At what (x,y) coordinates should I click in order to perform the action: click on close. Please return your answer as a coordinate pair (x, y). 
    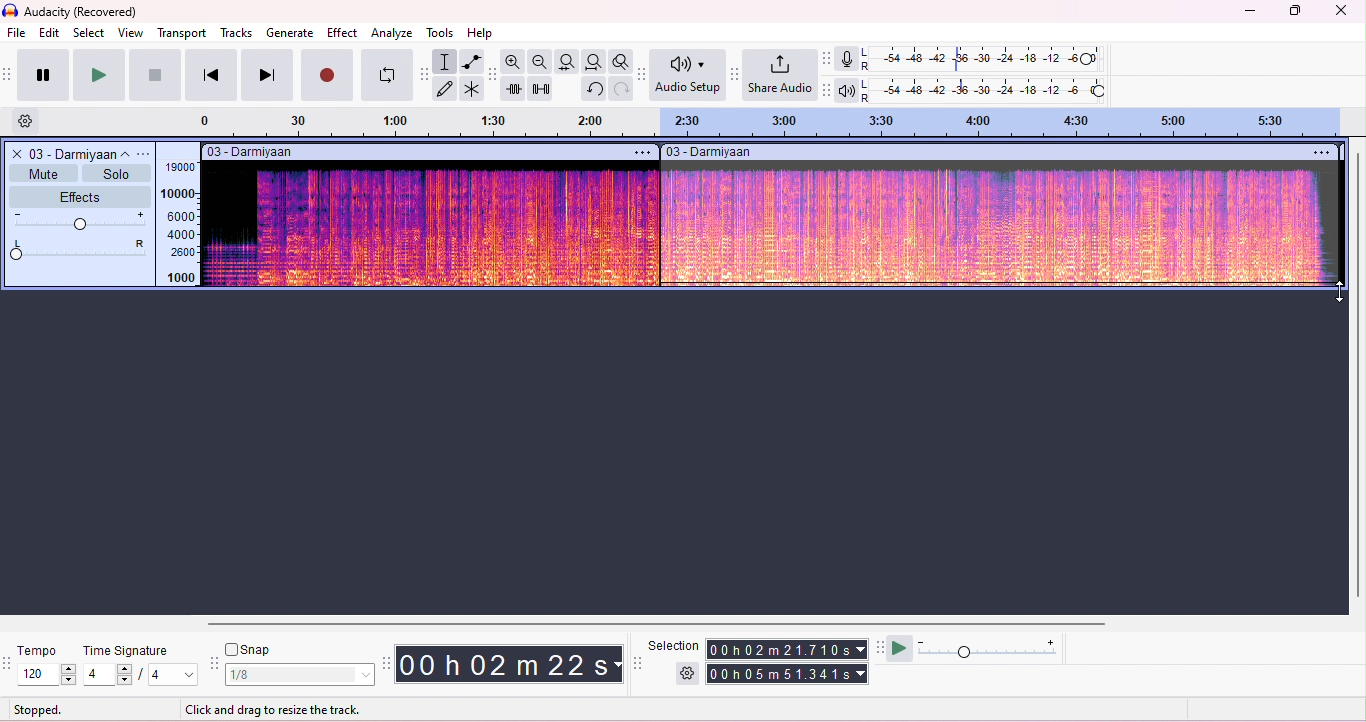
    Looking at the image, I should click on (1342, 11).